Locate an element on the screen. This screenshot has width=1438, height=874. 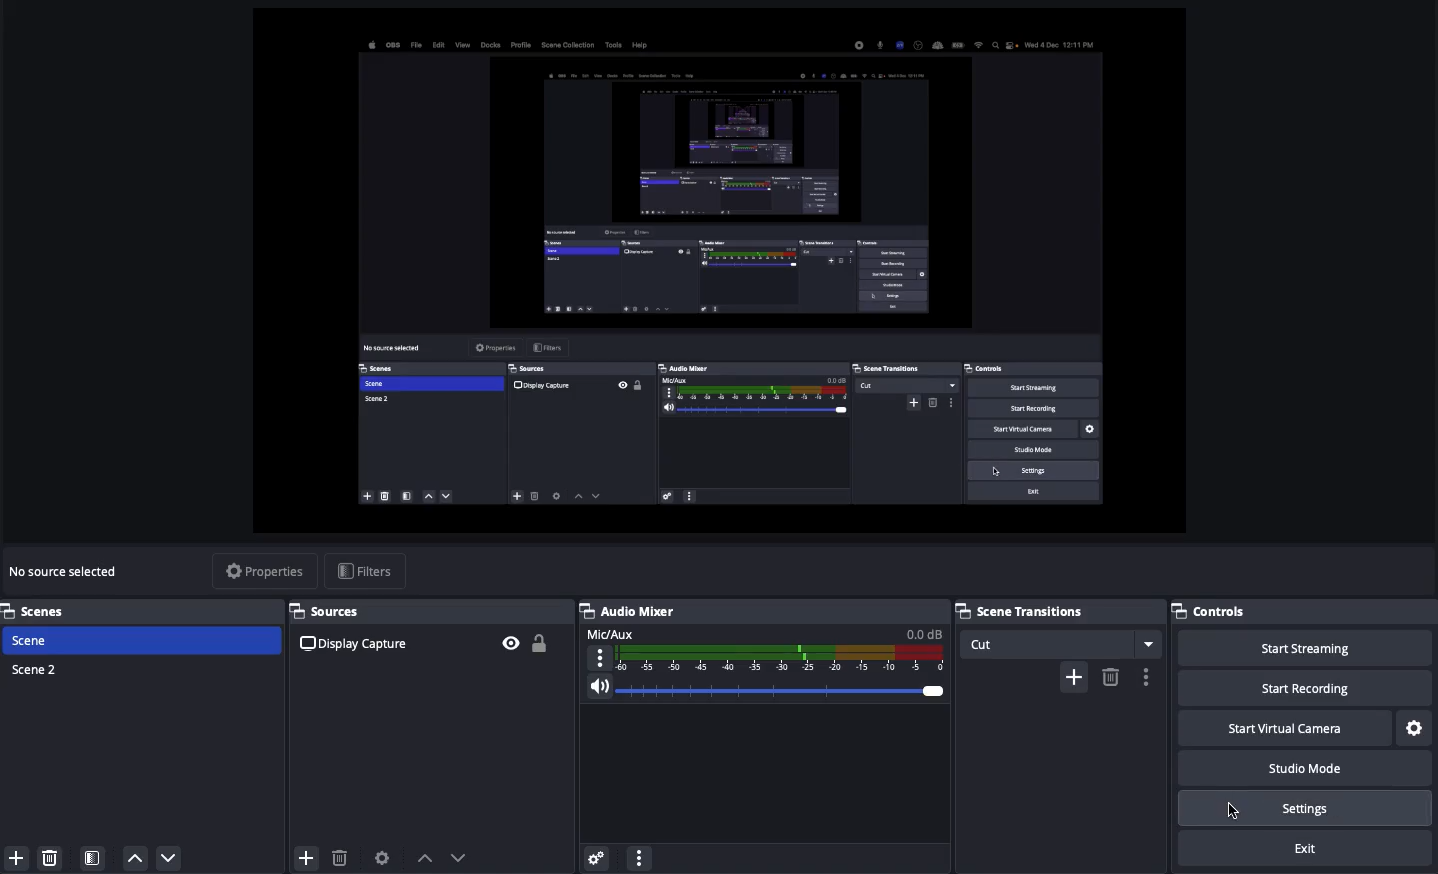
Audio mixer is located at coordinates (630, 611).